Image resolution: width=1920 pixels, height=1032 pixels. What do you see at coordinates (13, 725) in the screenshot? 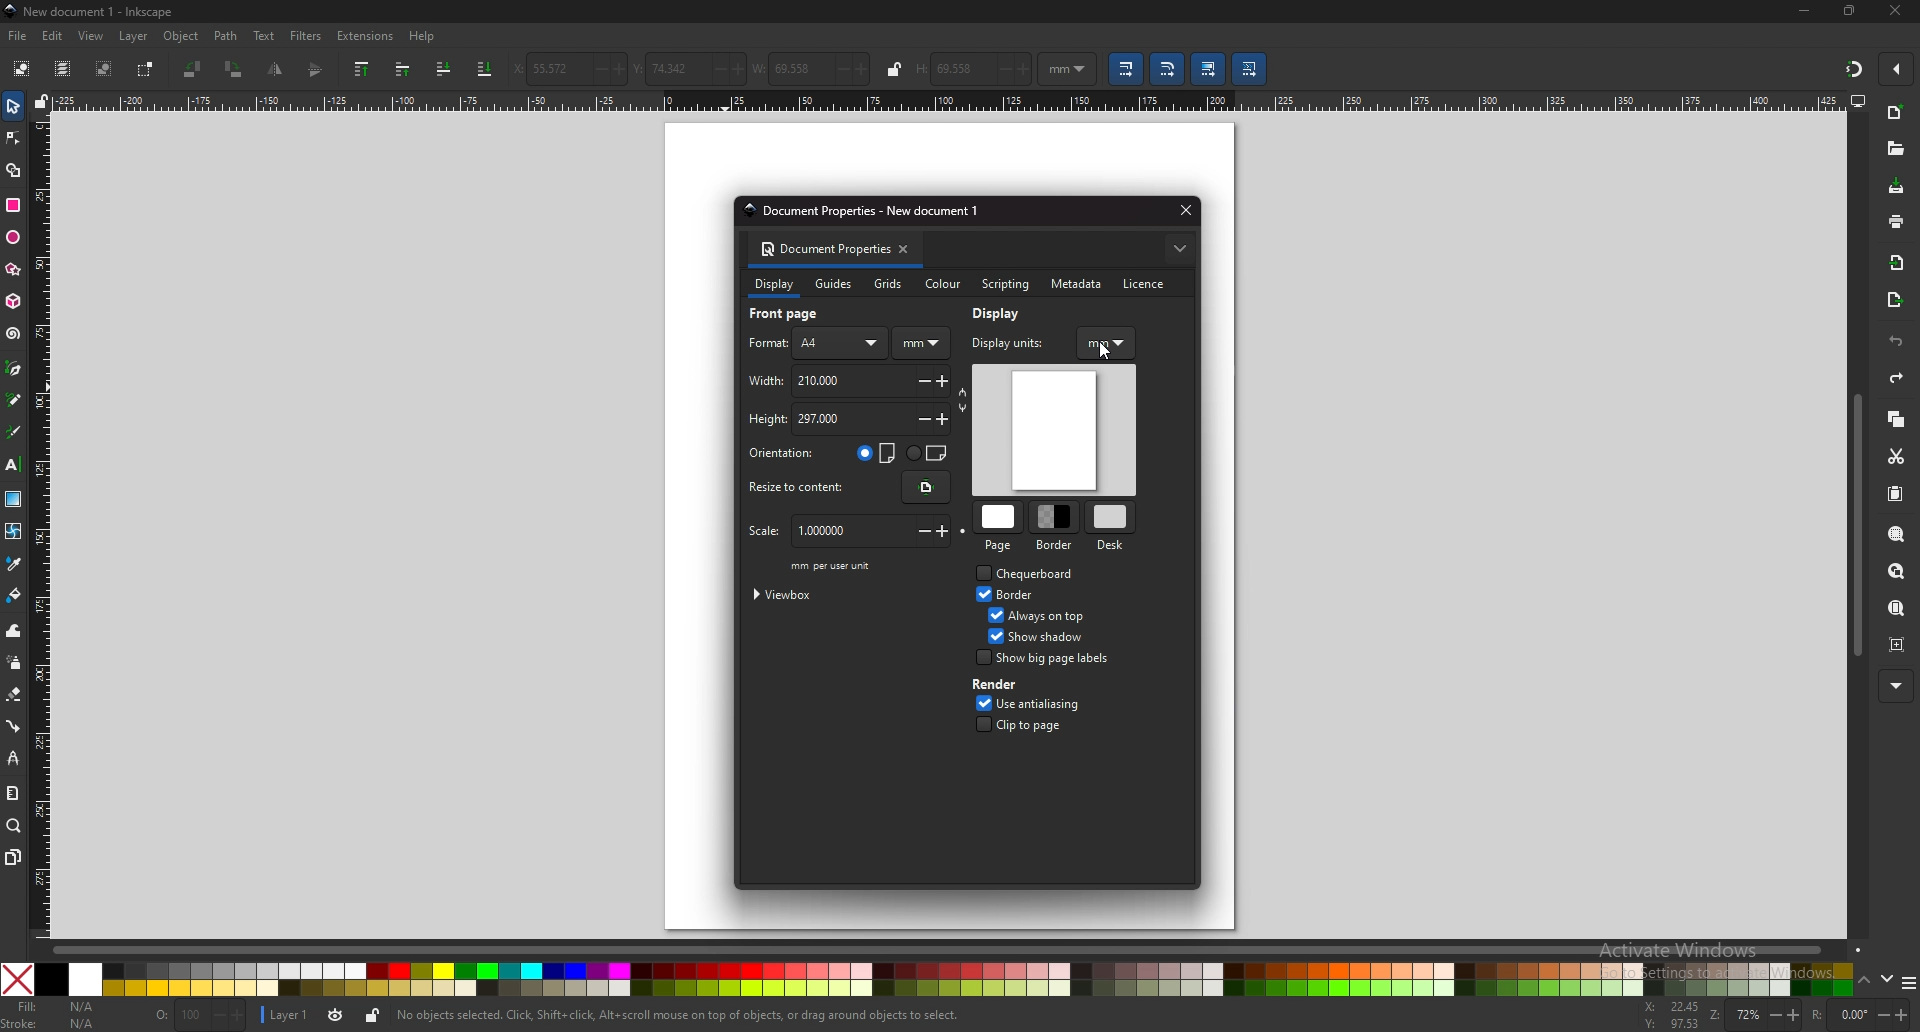
I see `connector` at bounding box center [13, 725].